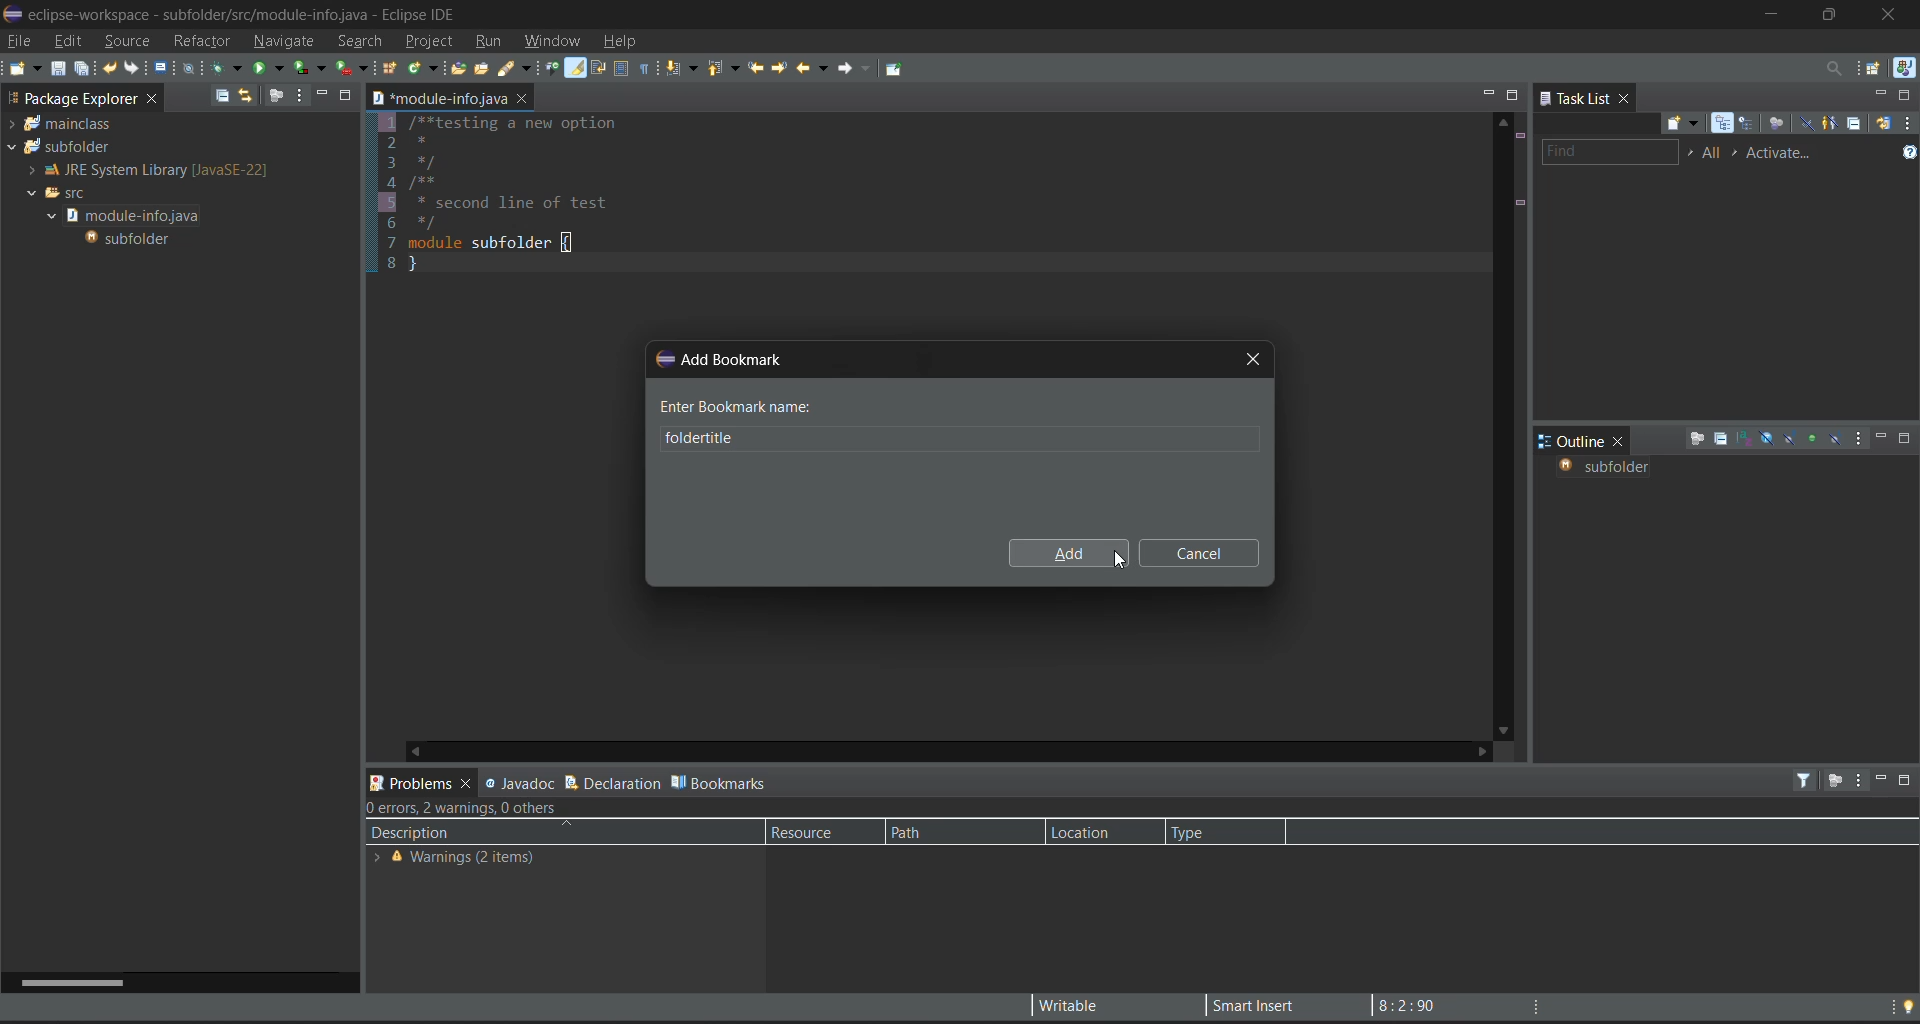 Image resolution: width=1920 pixels, height=1024 pixels. What do you see at coordinates (1065, 556) in the screenshot?
I see `add` at bounding box center [1065, 556].